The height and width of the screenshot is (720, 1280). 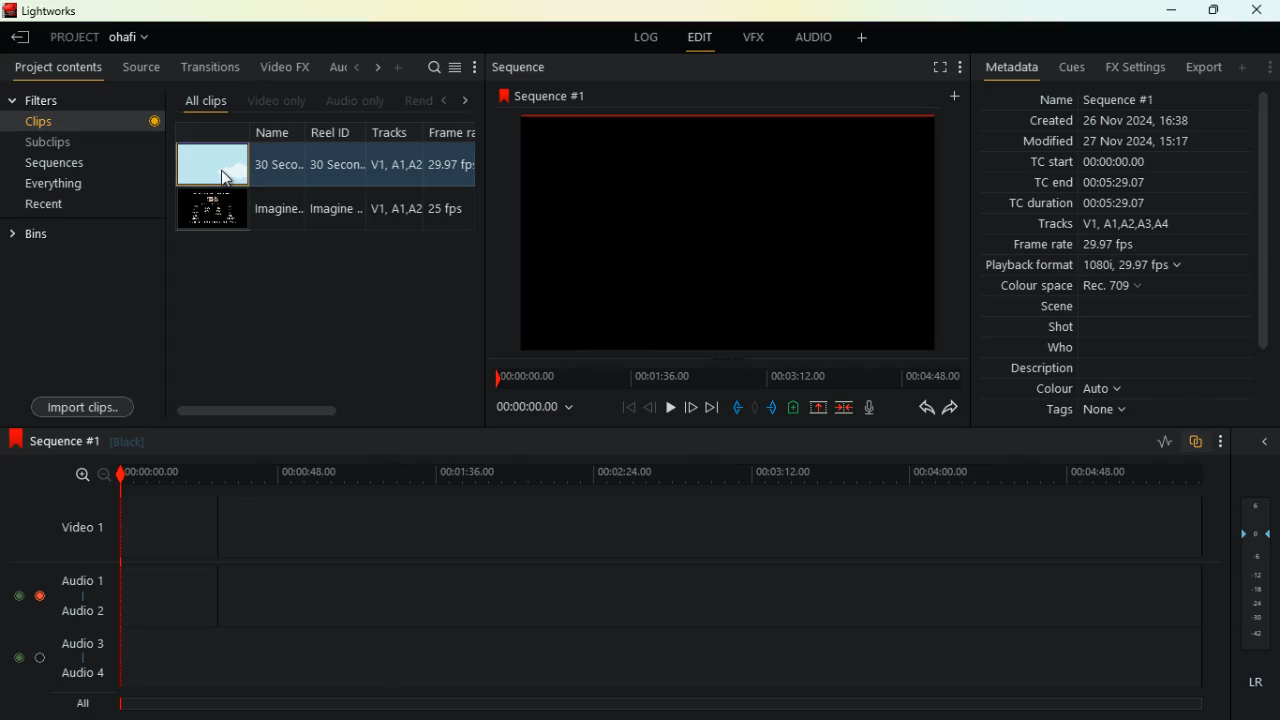 I want to click on colour space, so click(x=1071, y=287).